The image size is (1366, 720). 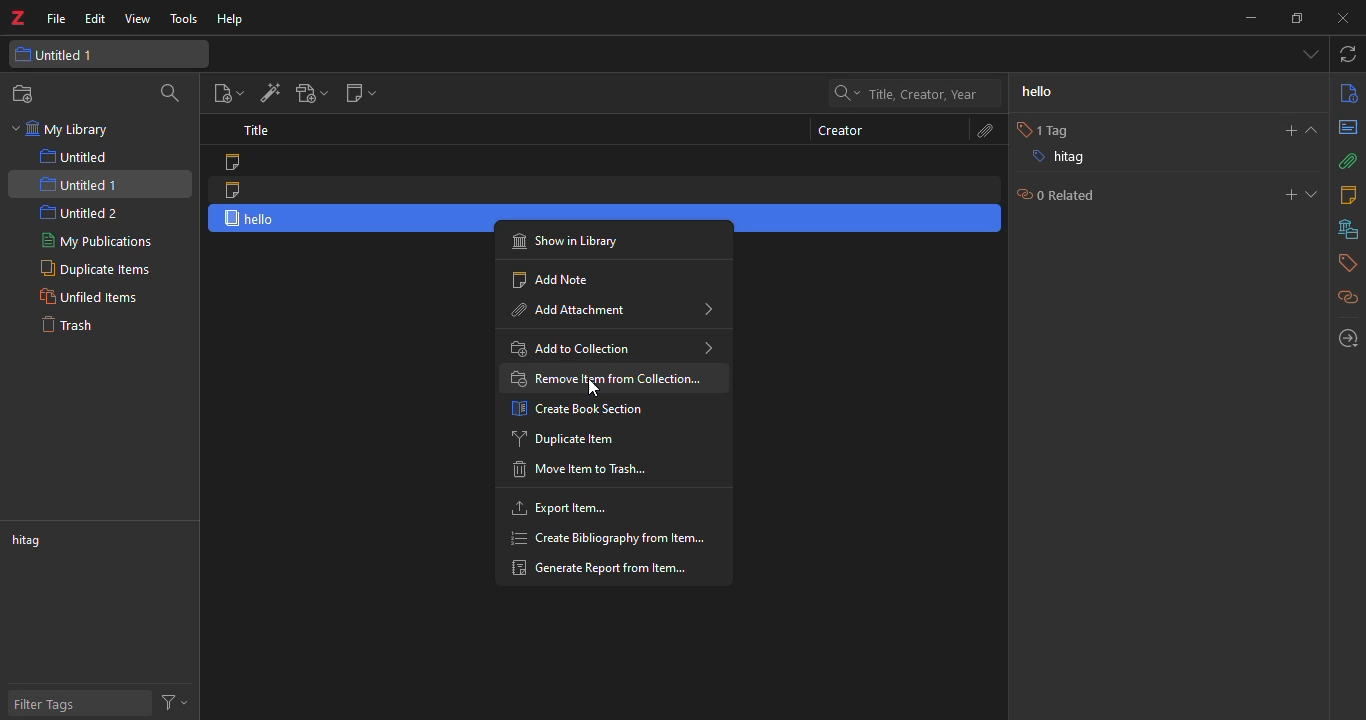 I want to click on tabs, so click(x=1309, y=53).